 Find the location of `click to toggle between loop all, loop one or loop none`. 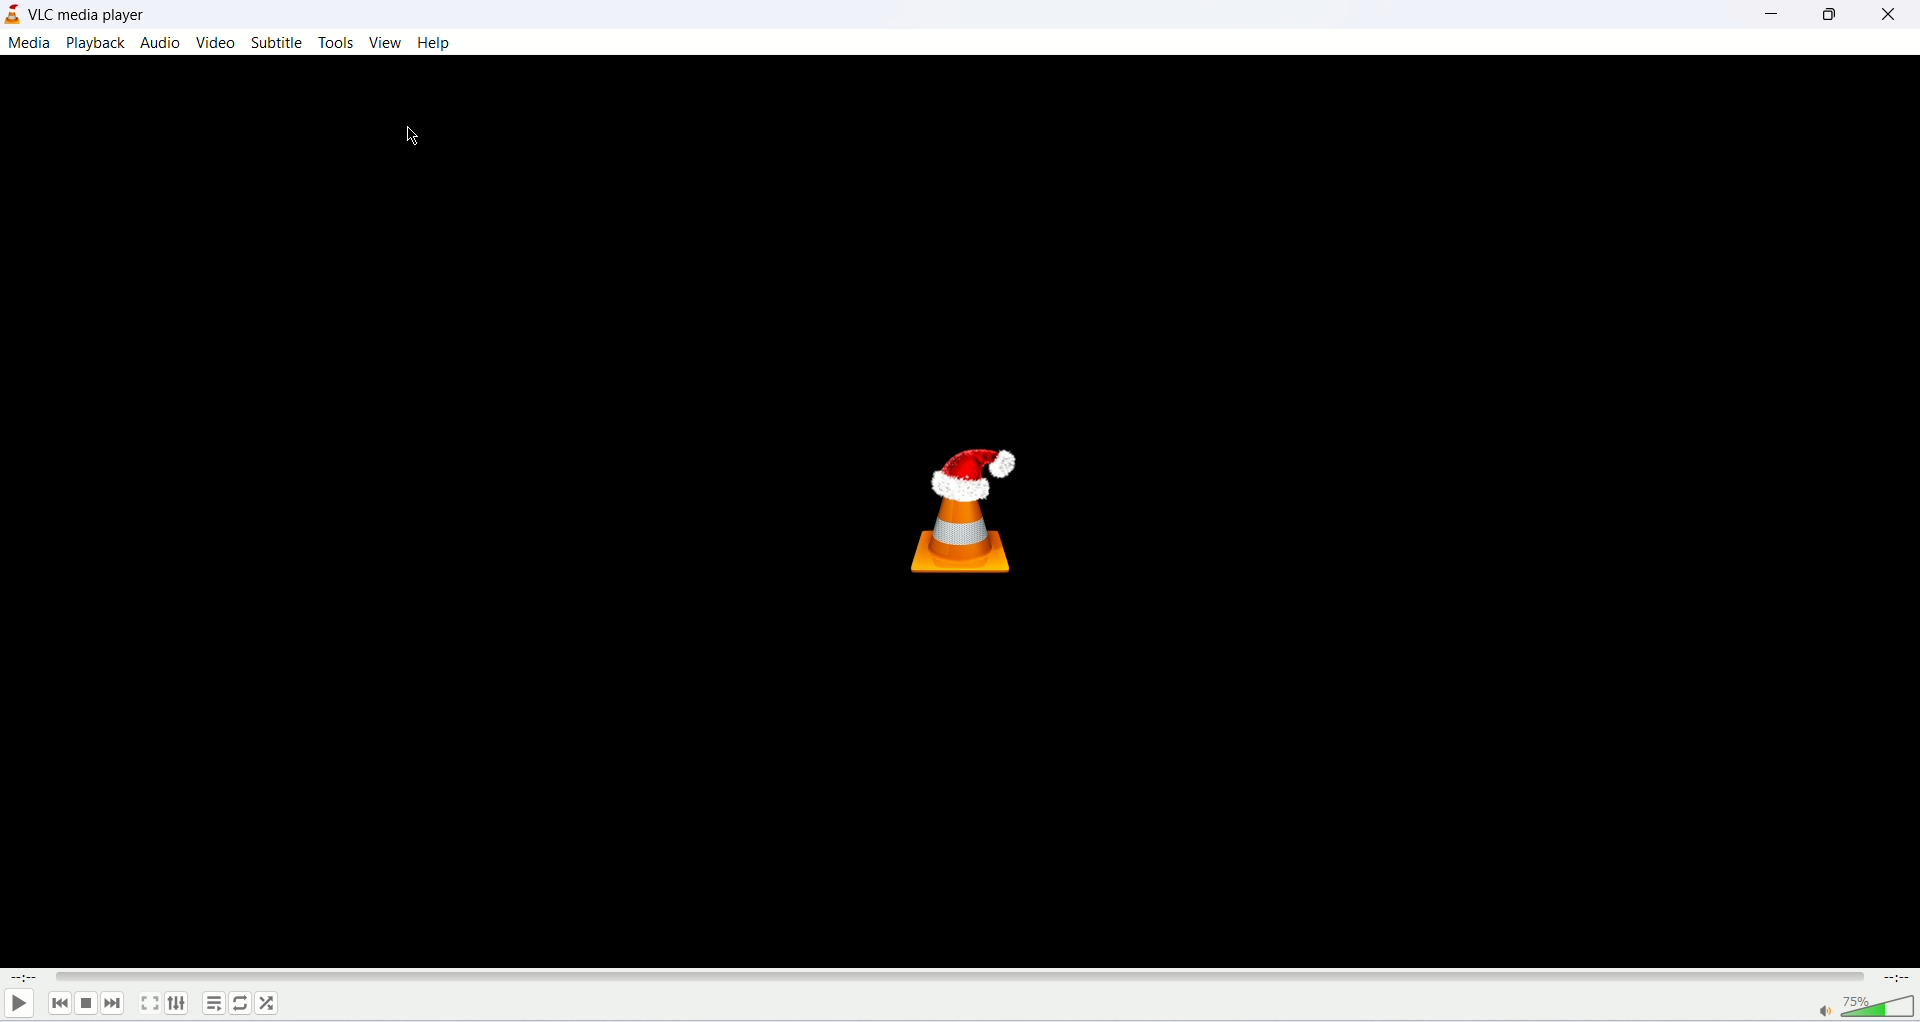

click to toggle between loop all, loop one or loop none is located at coordinates (241, 1005).